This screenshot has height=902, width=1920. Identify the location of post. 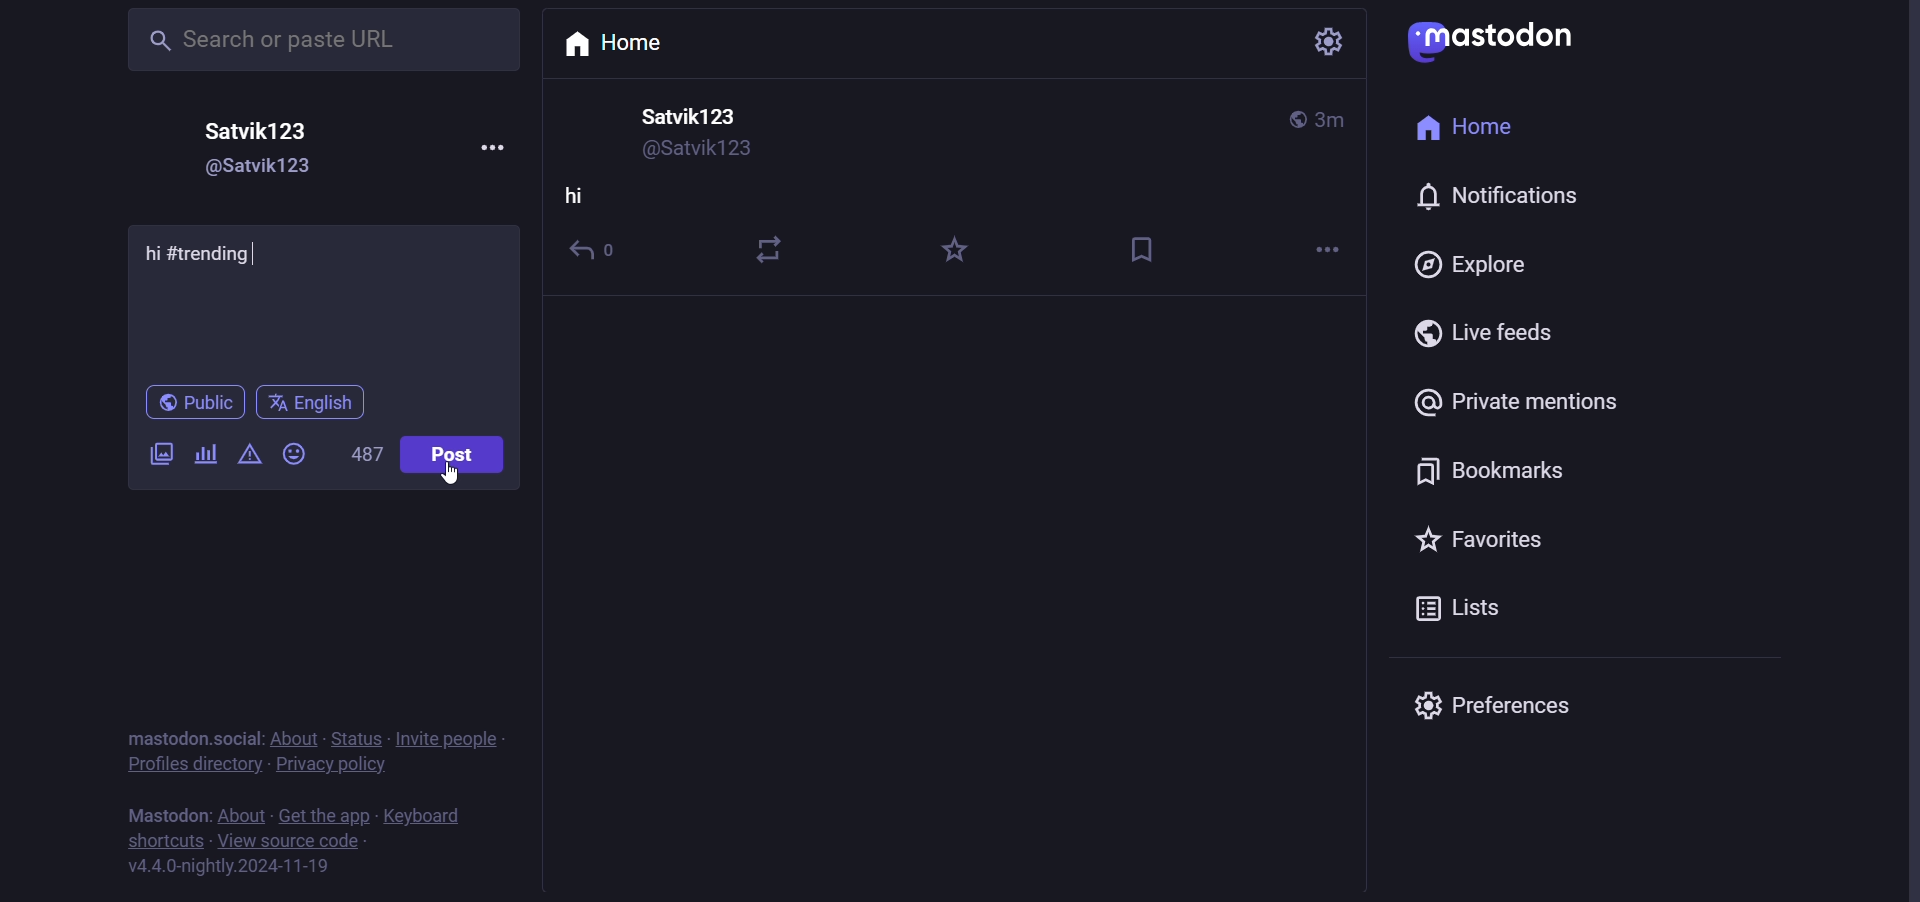
(457, 456).